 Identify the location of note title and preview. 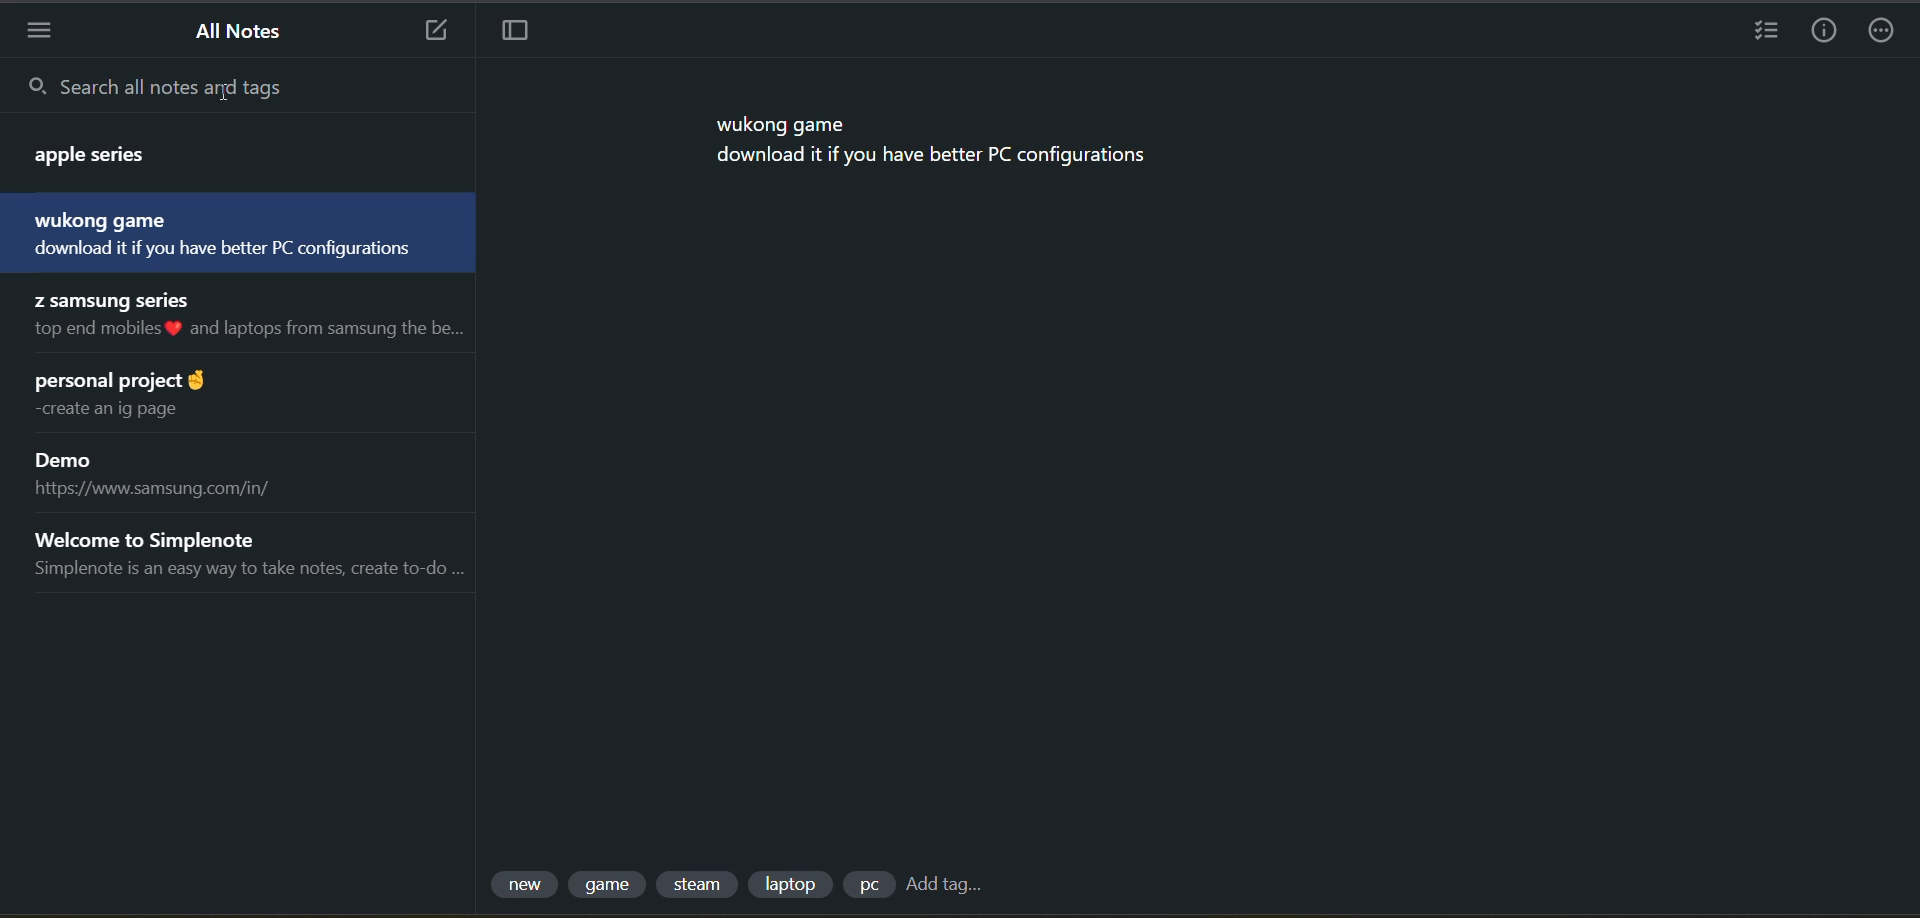
(245, 315).